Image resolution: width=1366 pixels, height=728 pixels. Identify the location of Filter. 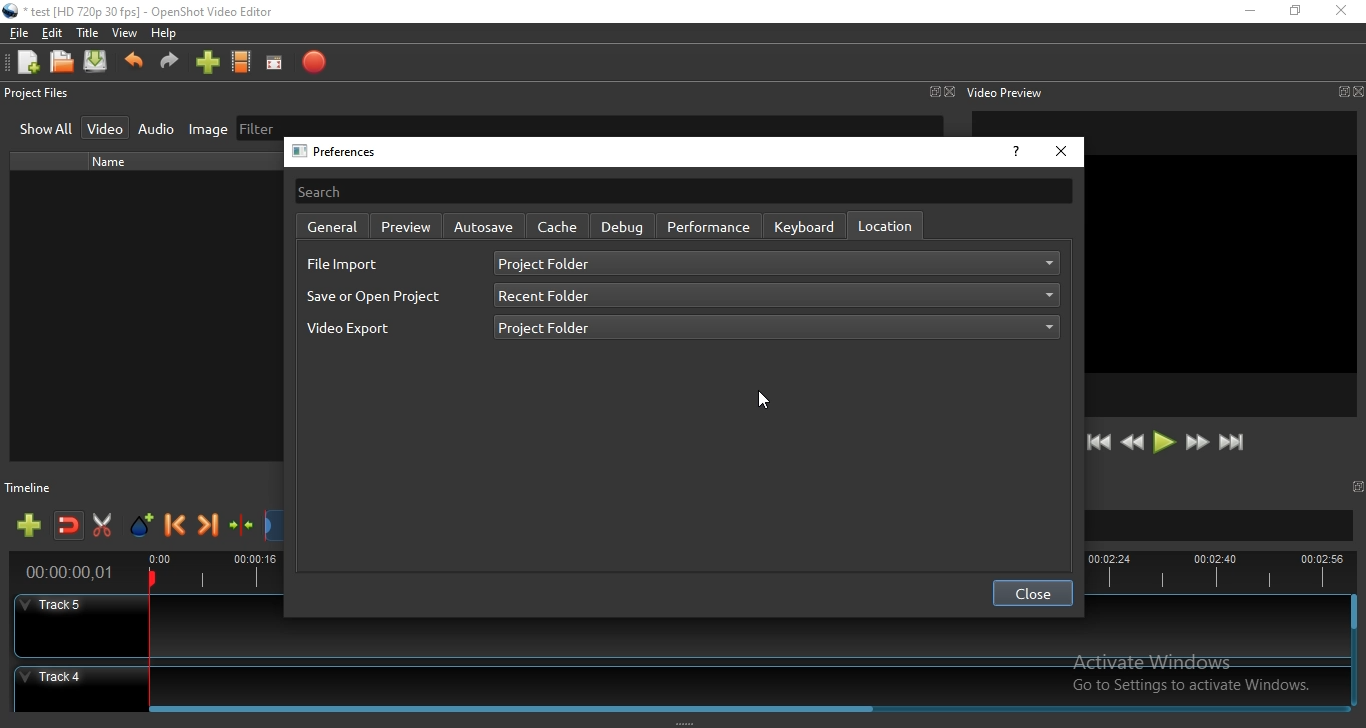
(589, 125).